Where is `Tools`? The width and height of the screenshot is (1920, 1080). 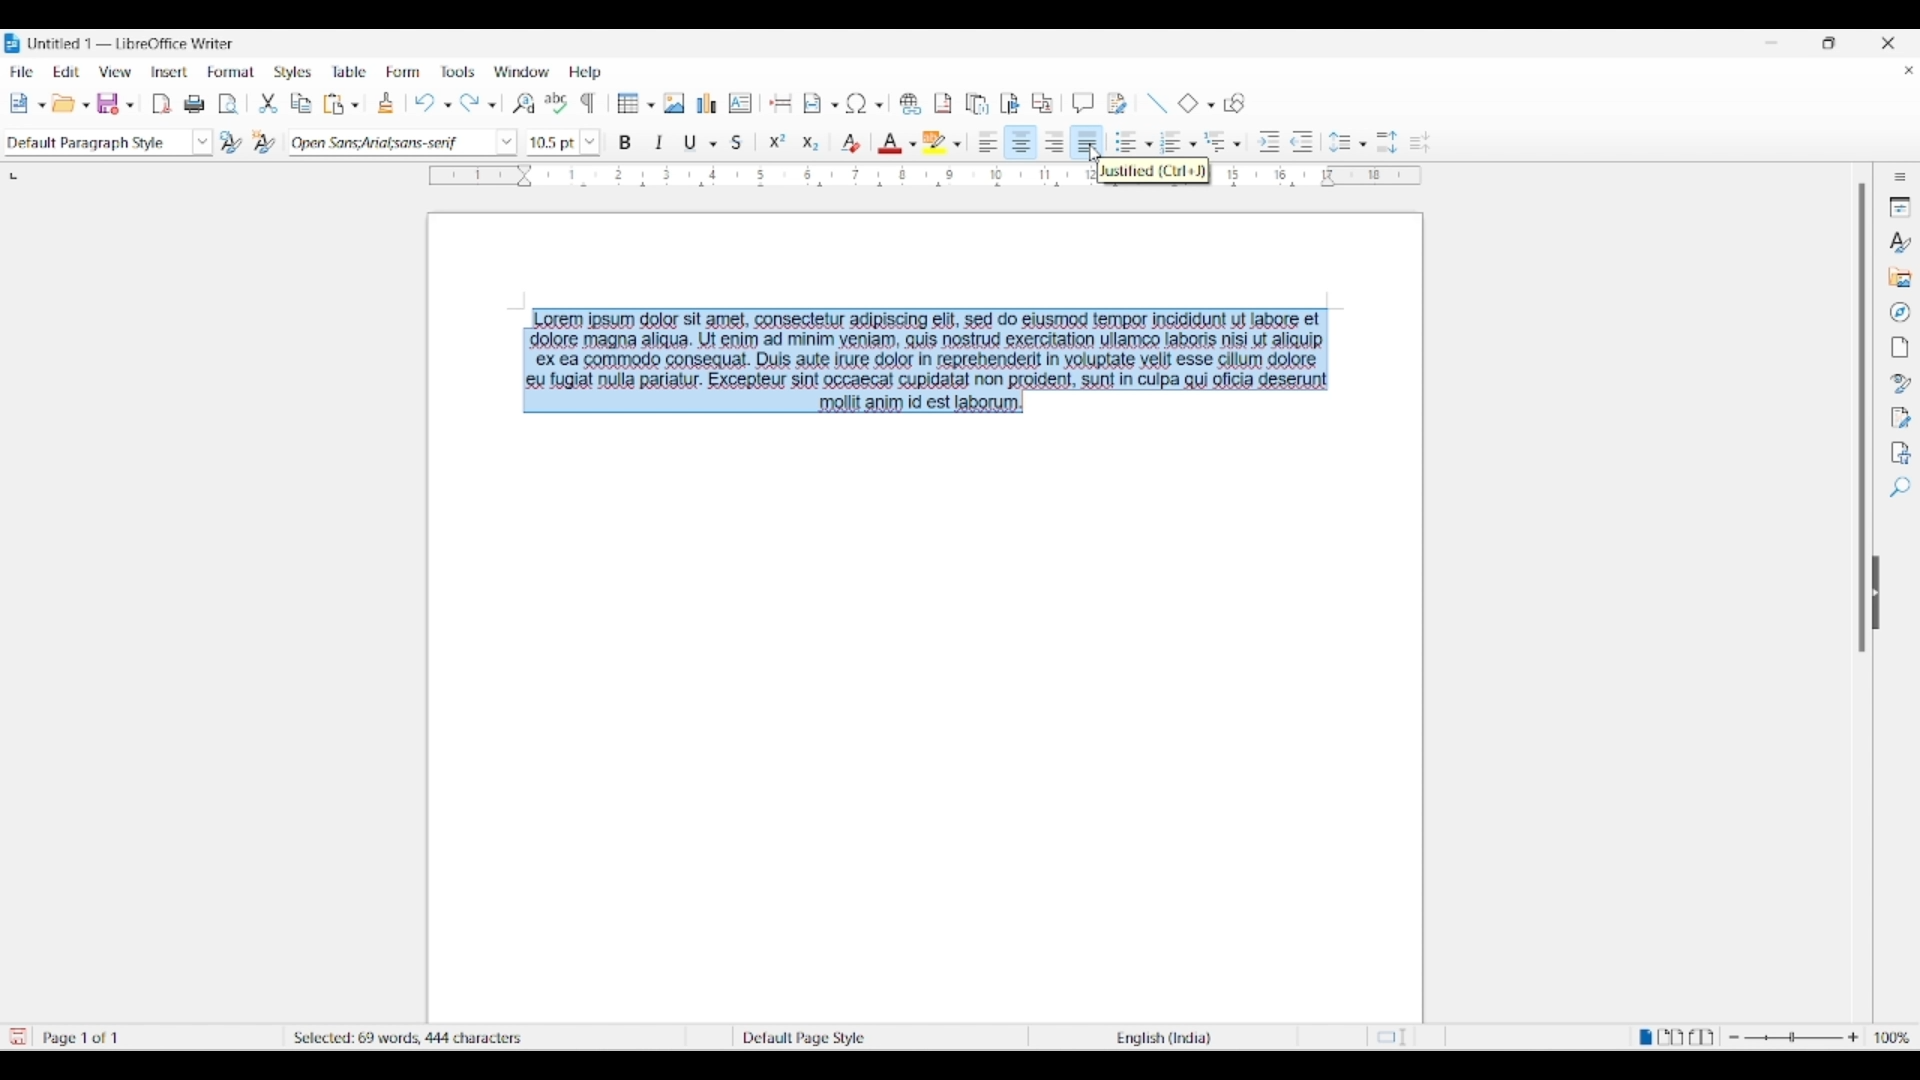
Tools is located at coordinates (458, 72).